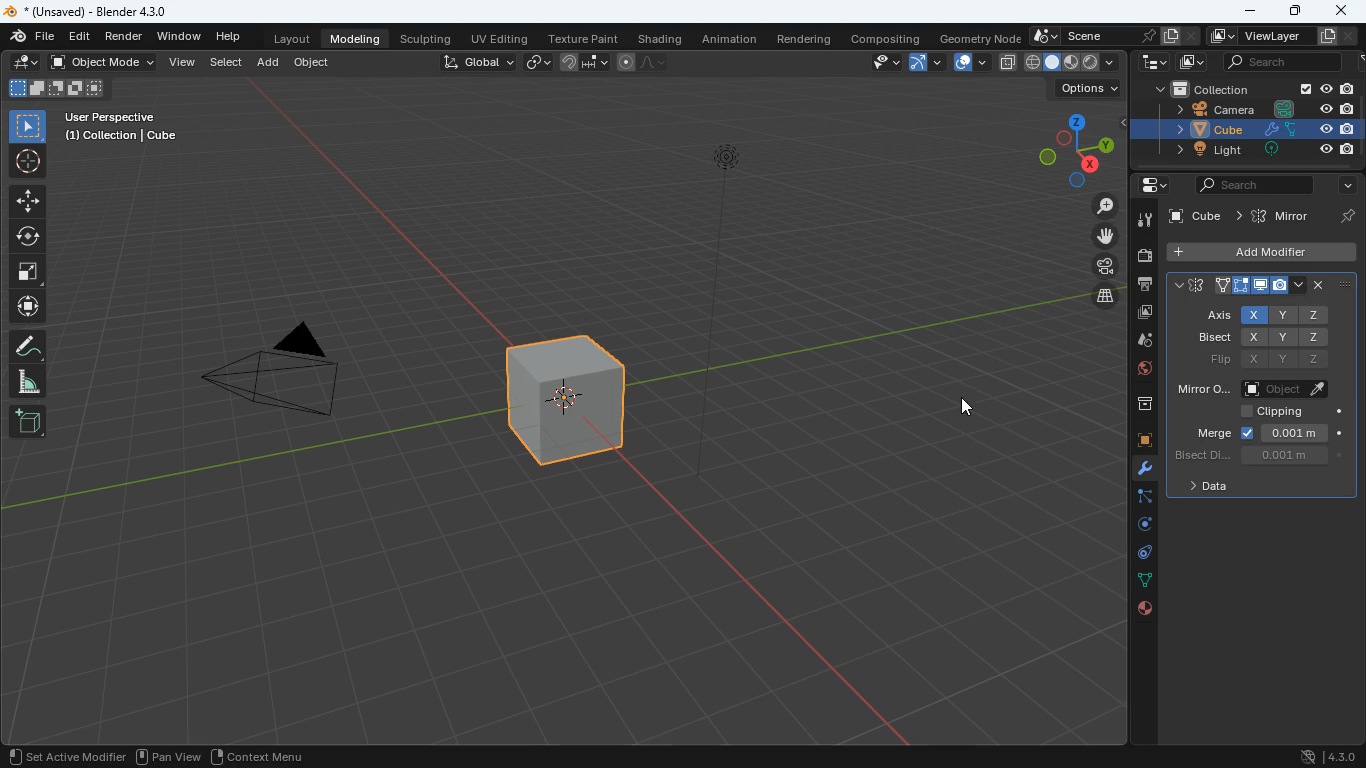 This screenshot has height=768, width=1366. Describe the element at coordinates (585, 62) in the screenshot. I see `join` at that location.